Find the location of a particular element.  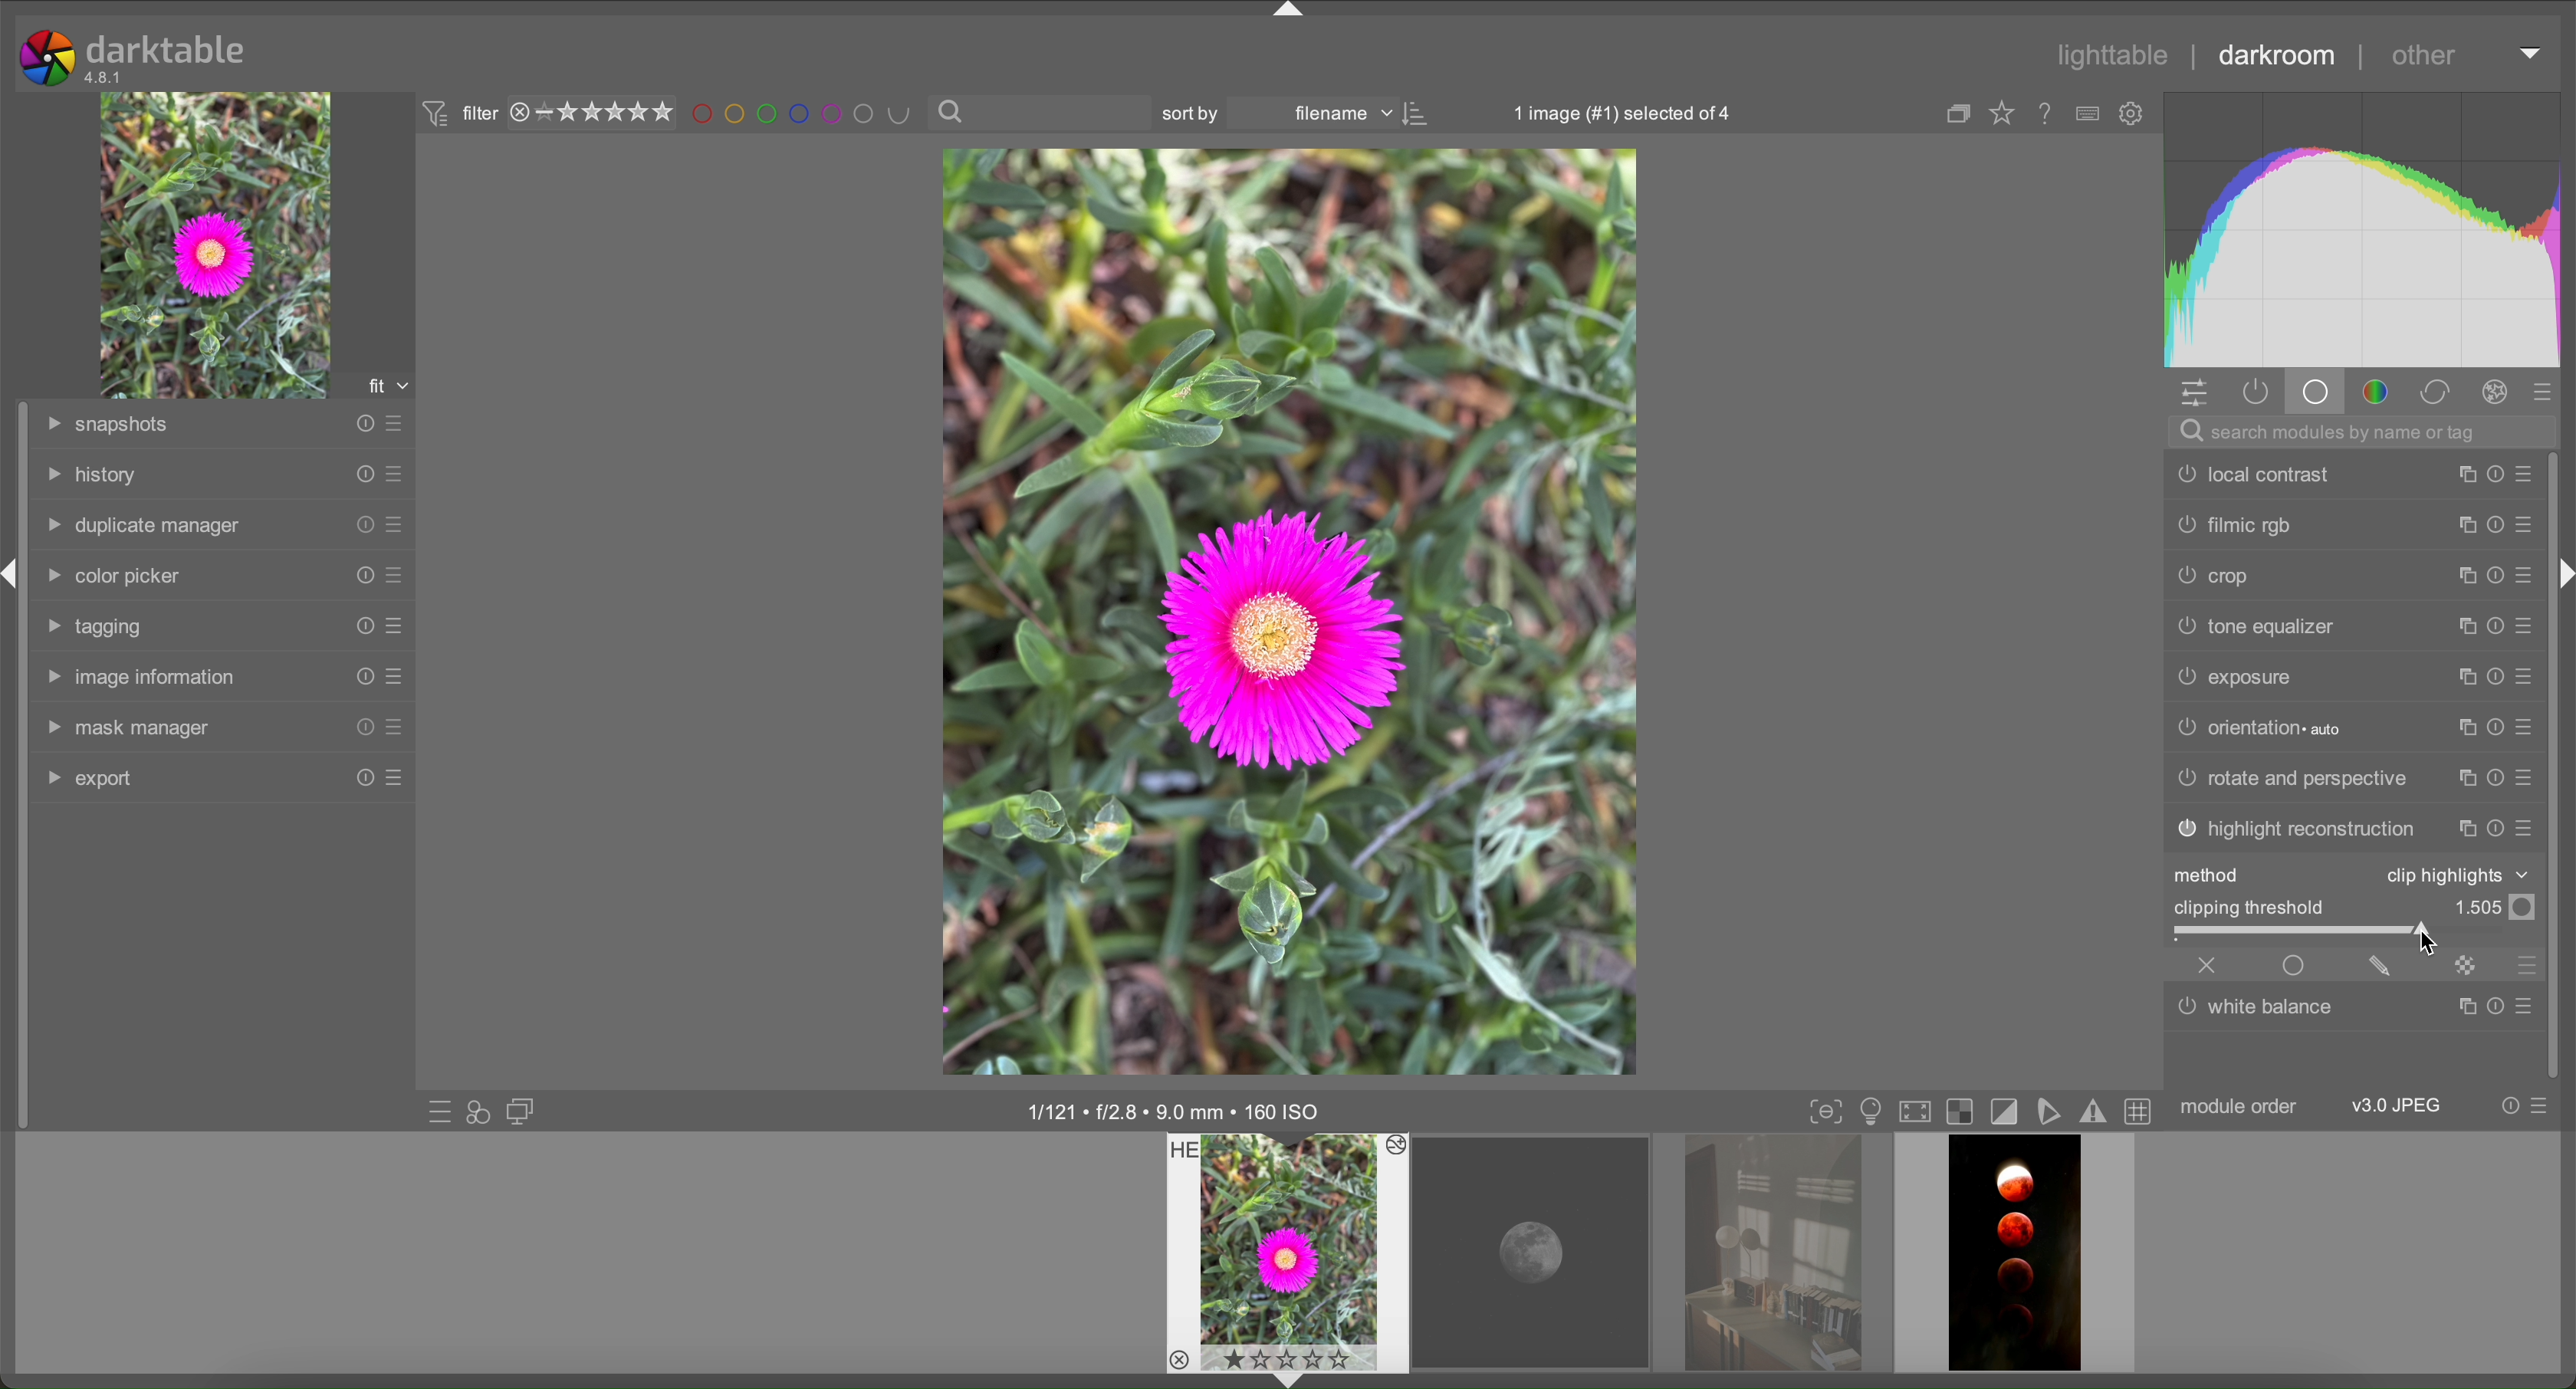

reset presets is located at coordinates (2491, 476).